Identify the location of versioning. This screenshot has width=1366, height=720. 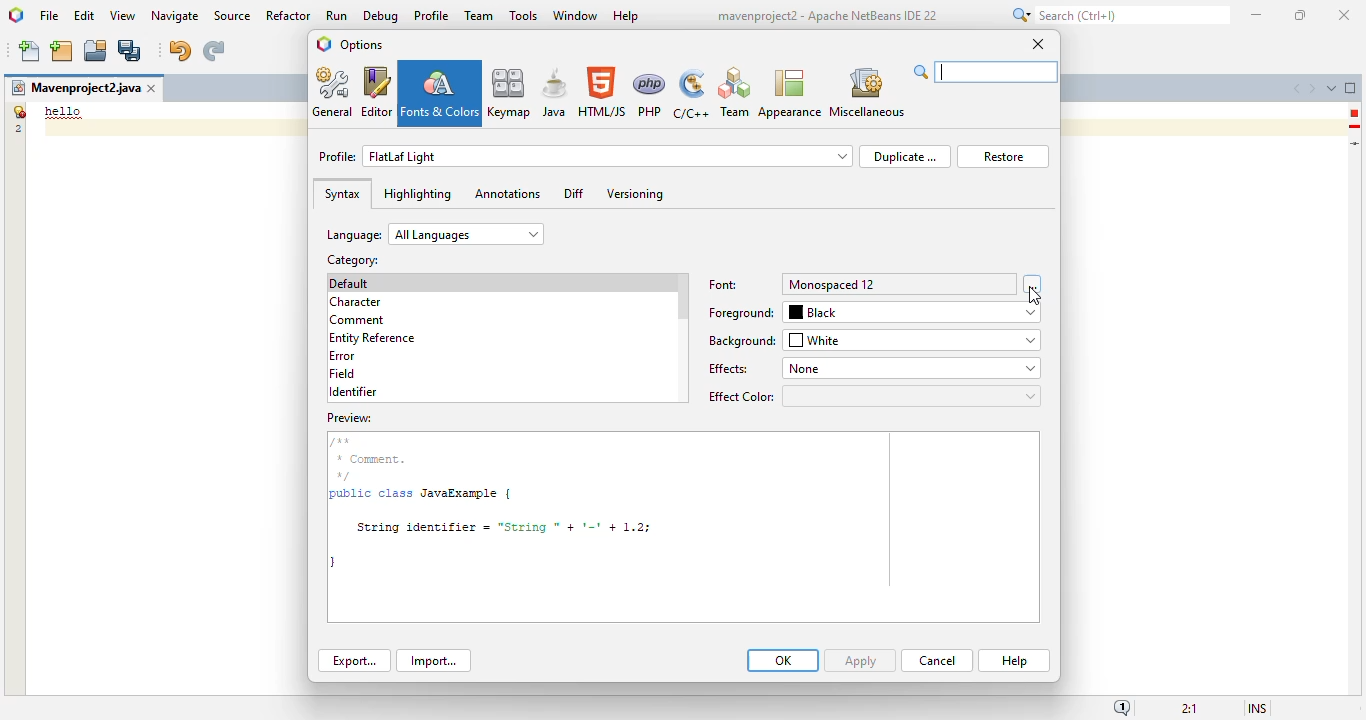
(636, 194).